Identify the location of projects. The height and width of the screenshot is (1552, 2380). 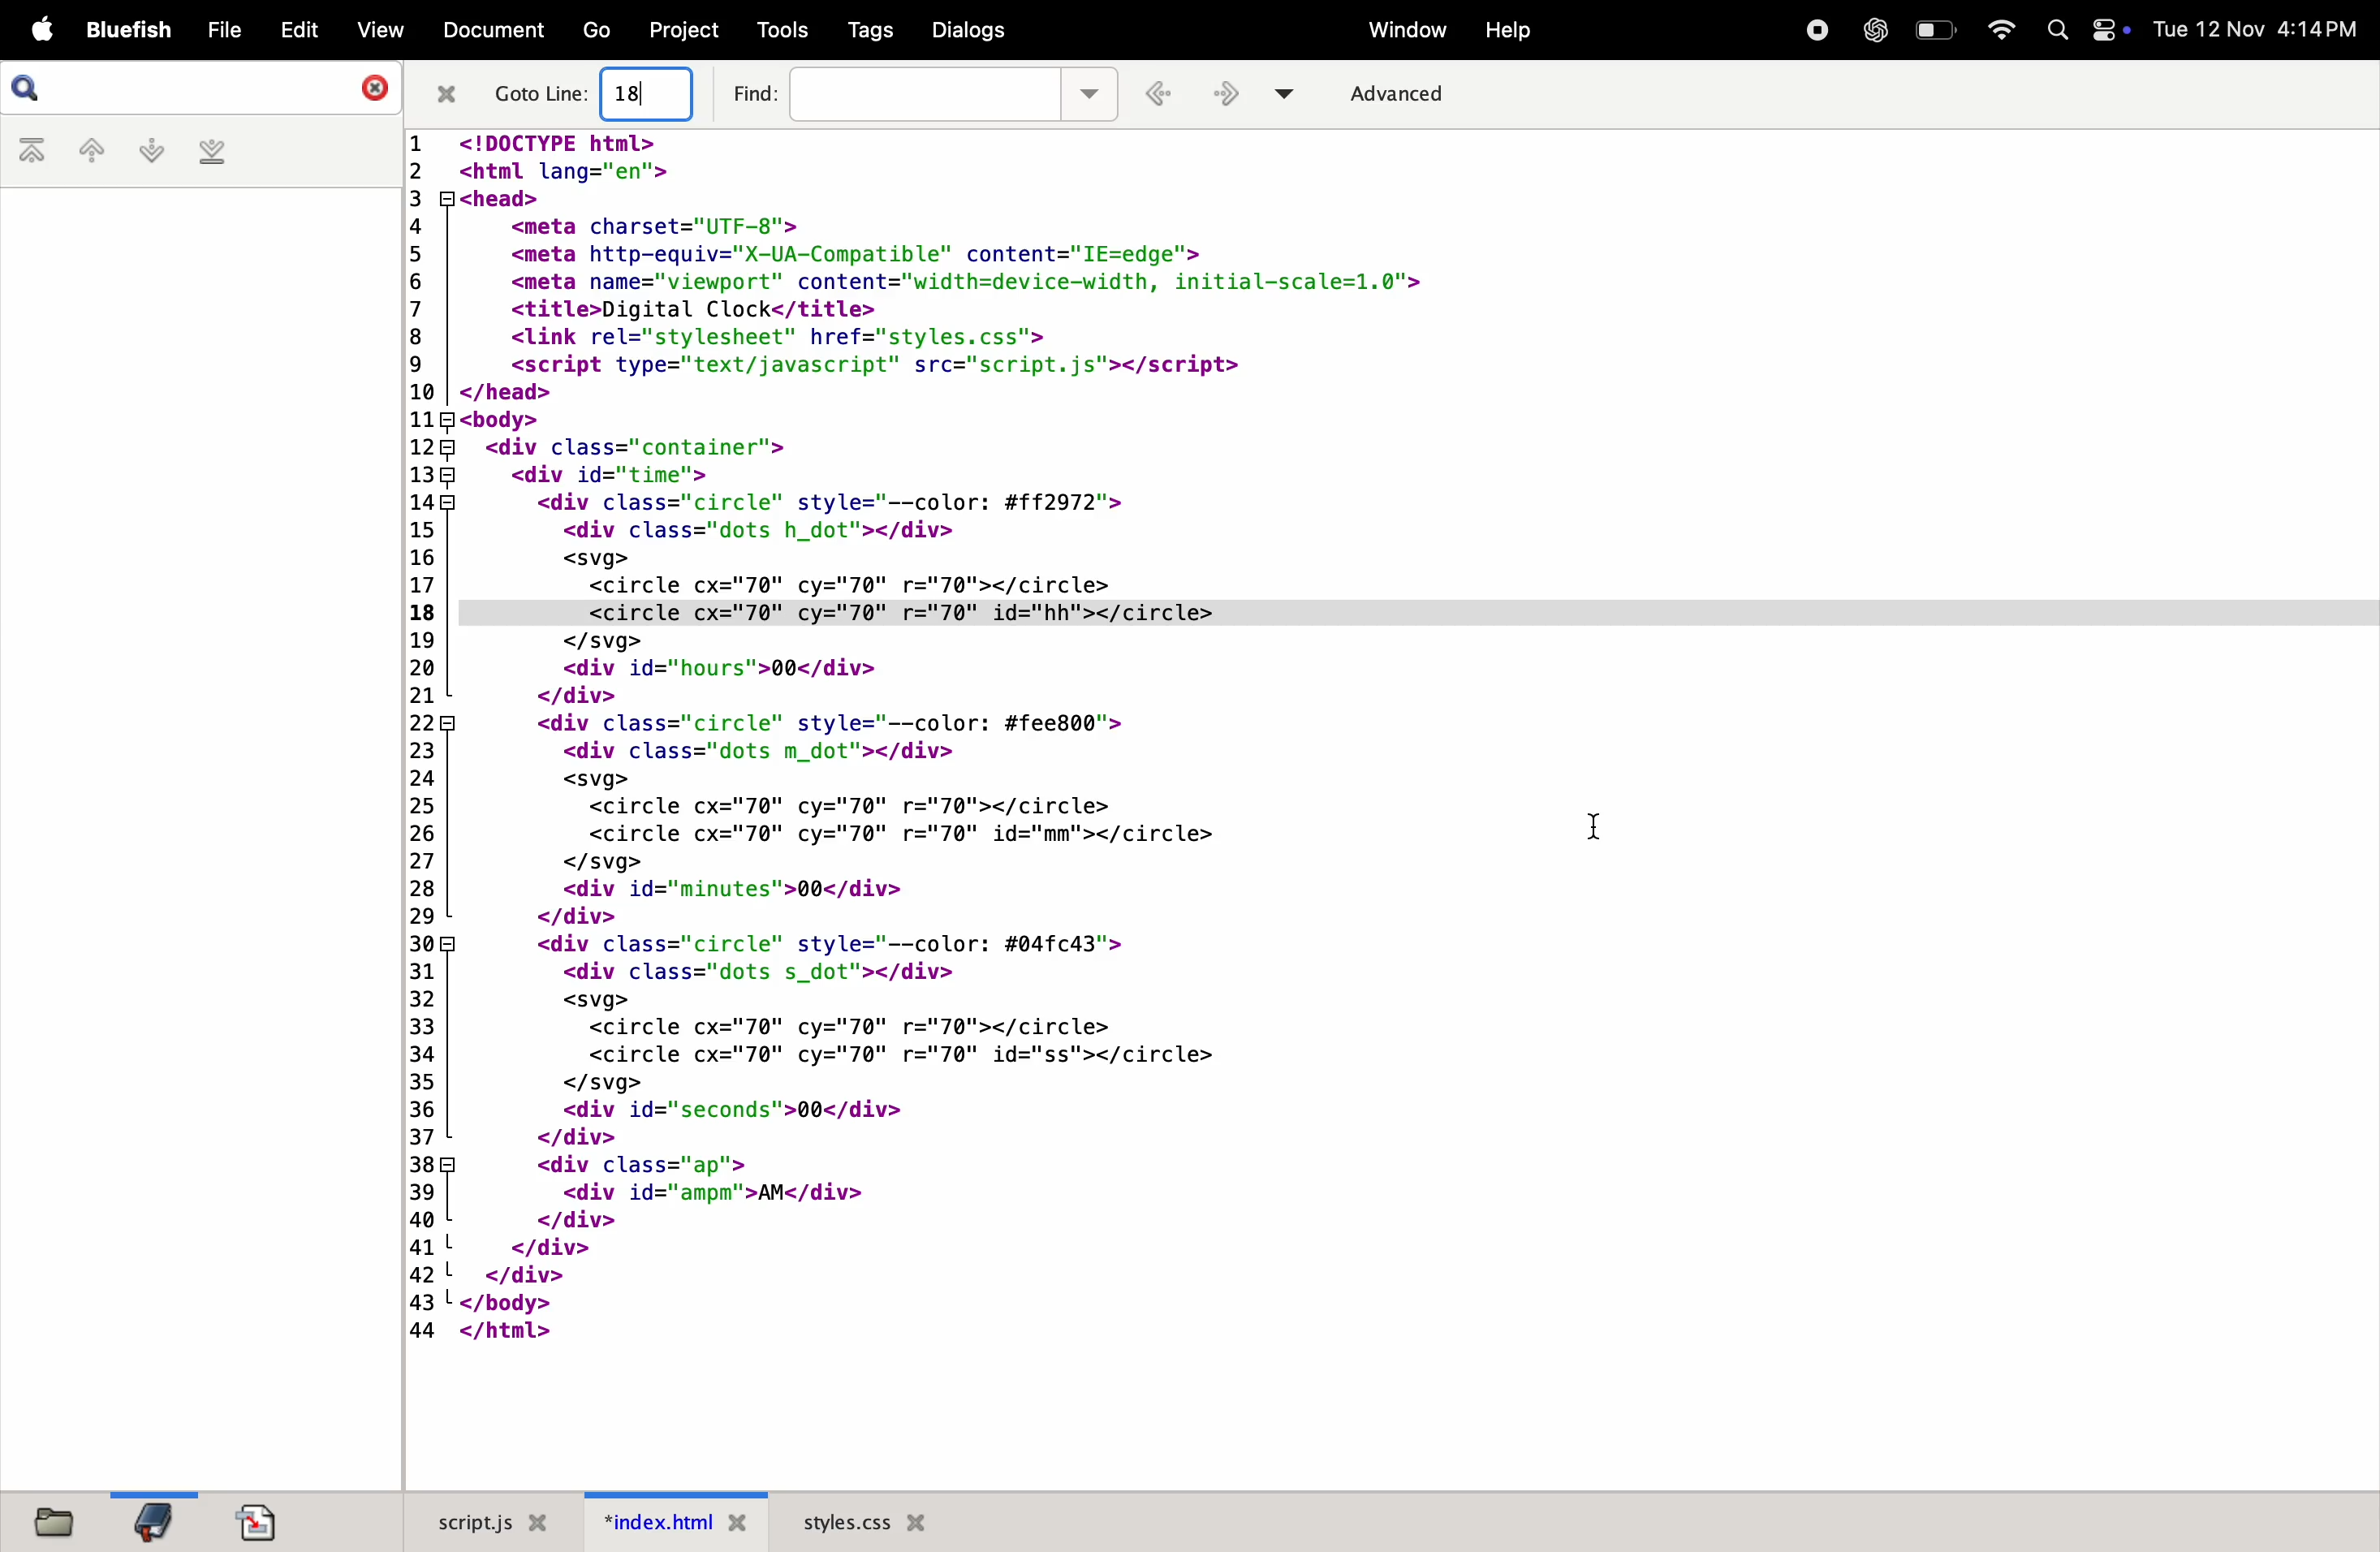
(680, 29).